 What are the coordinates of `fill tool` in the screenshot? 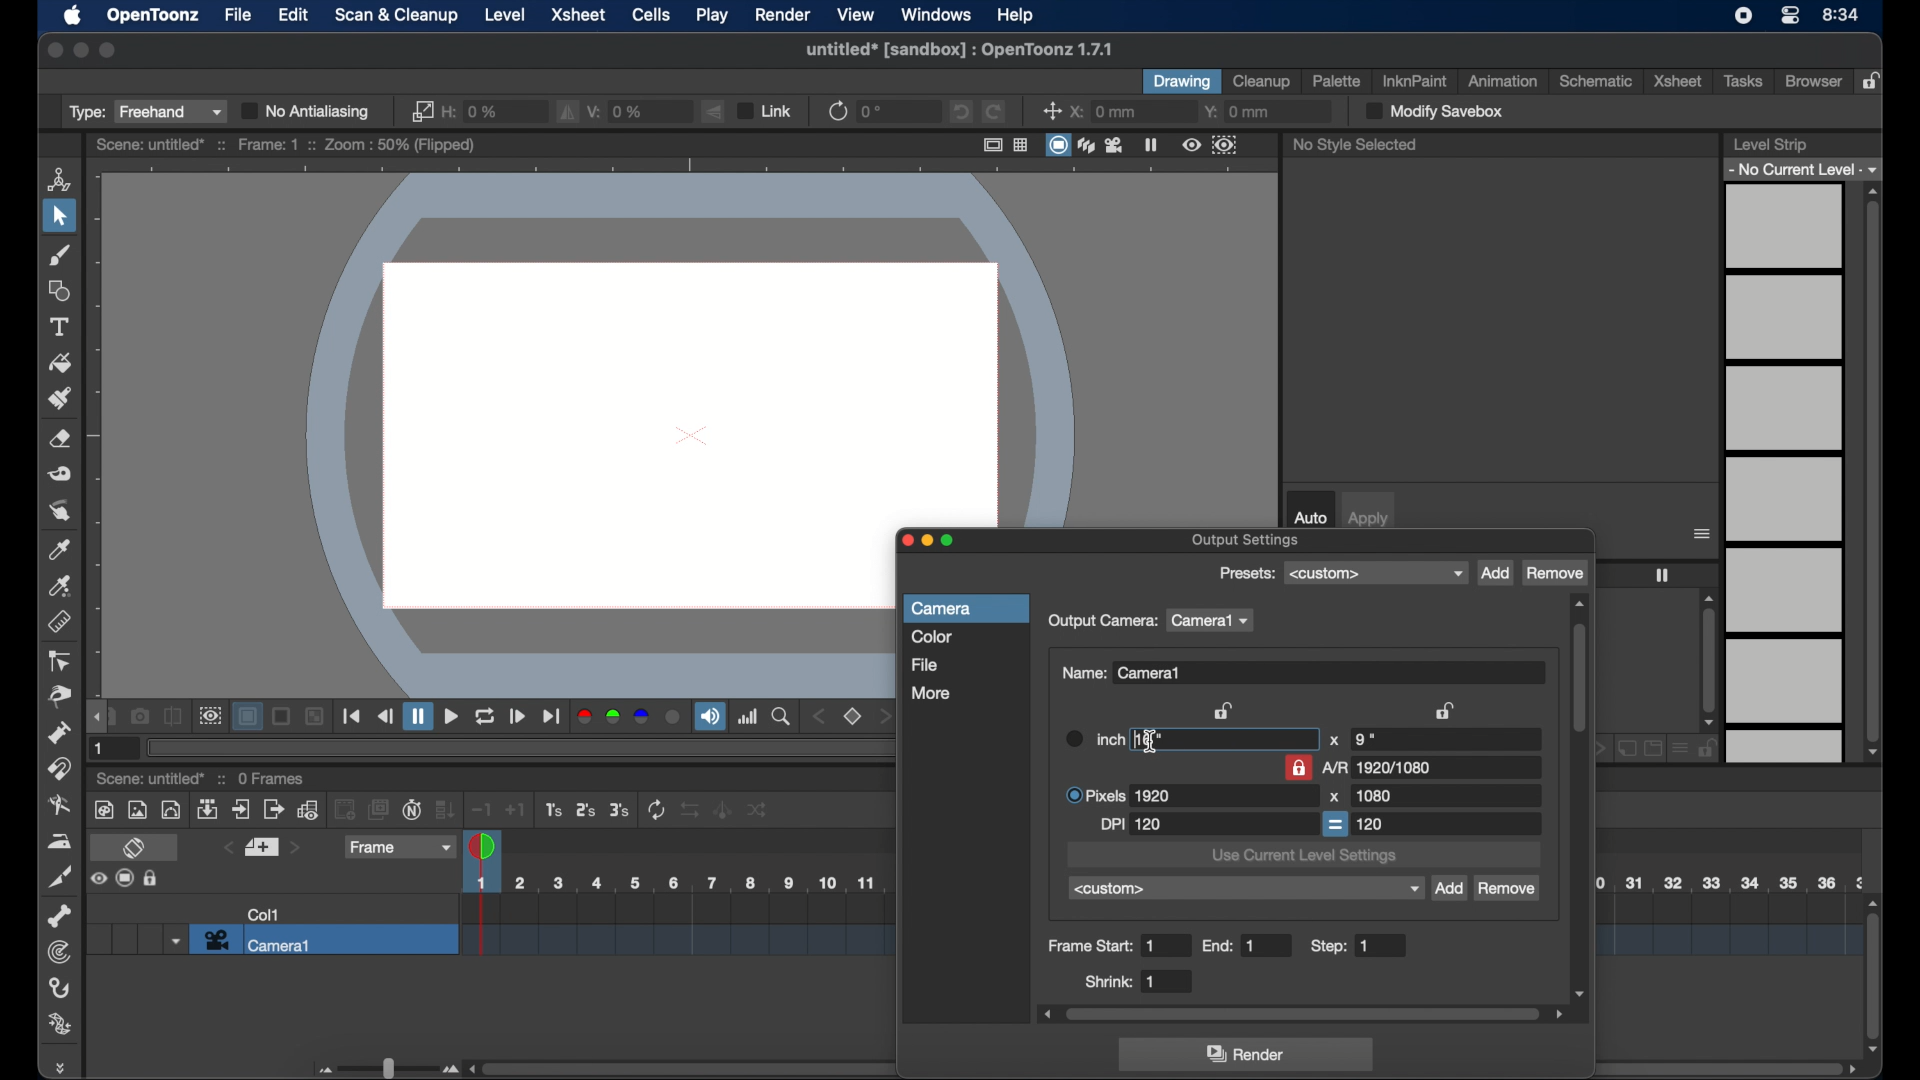 It's located at (61, 364).